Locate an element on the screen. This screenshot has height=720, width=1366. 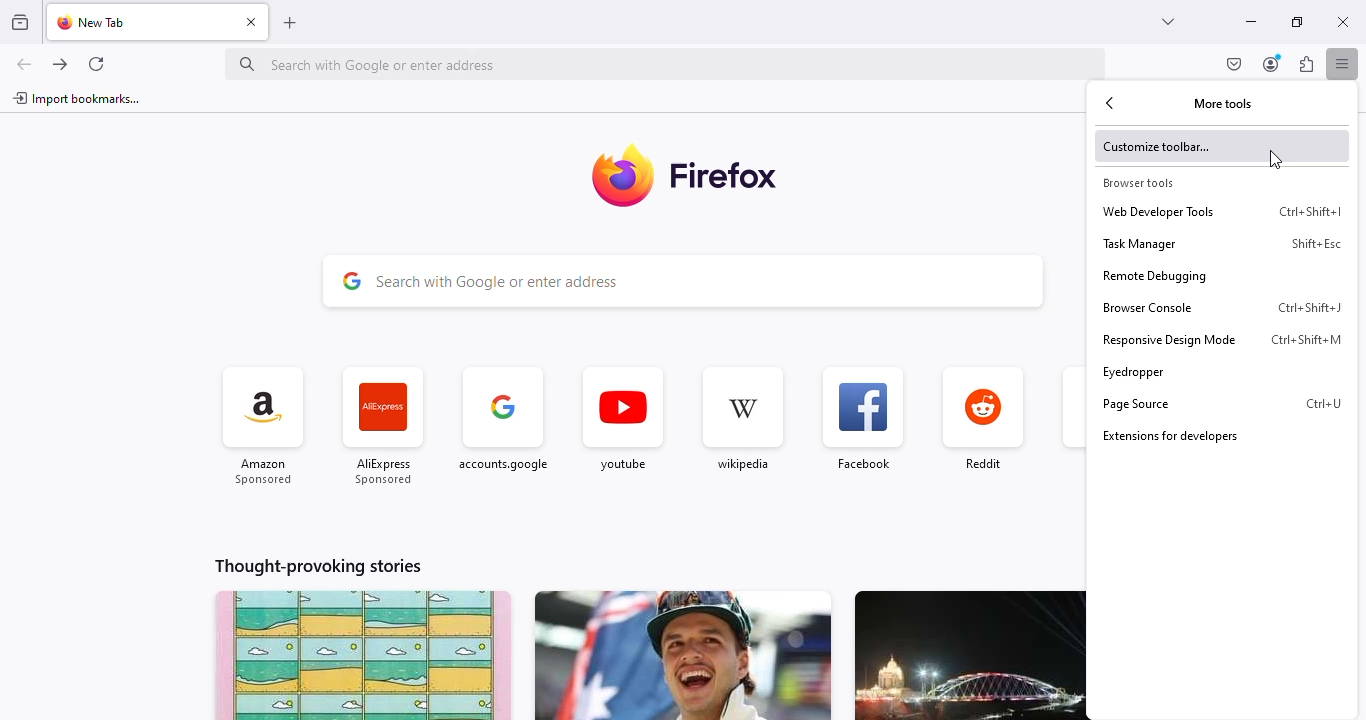
responsive design mode is located at coordinates (1180, 340).